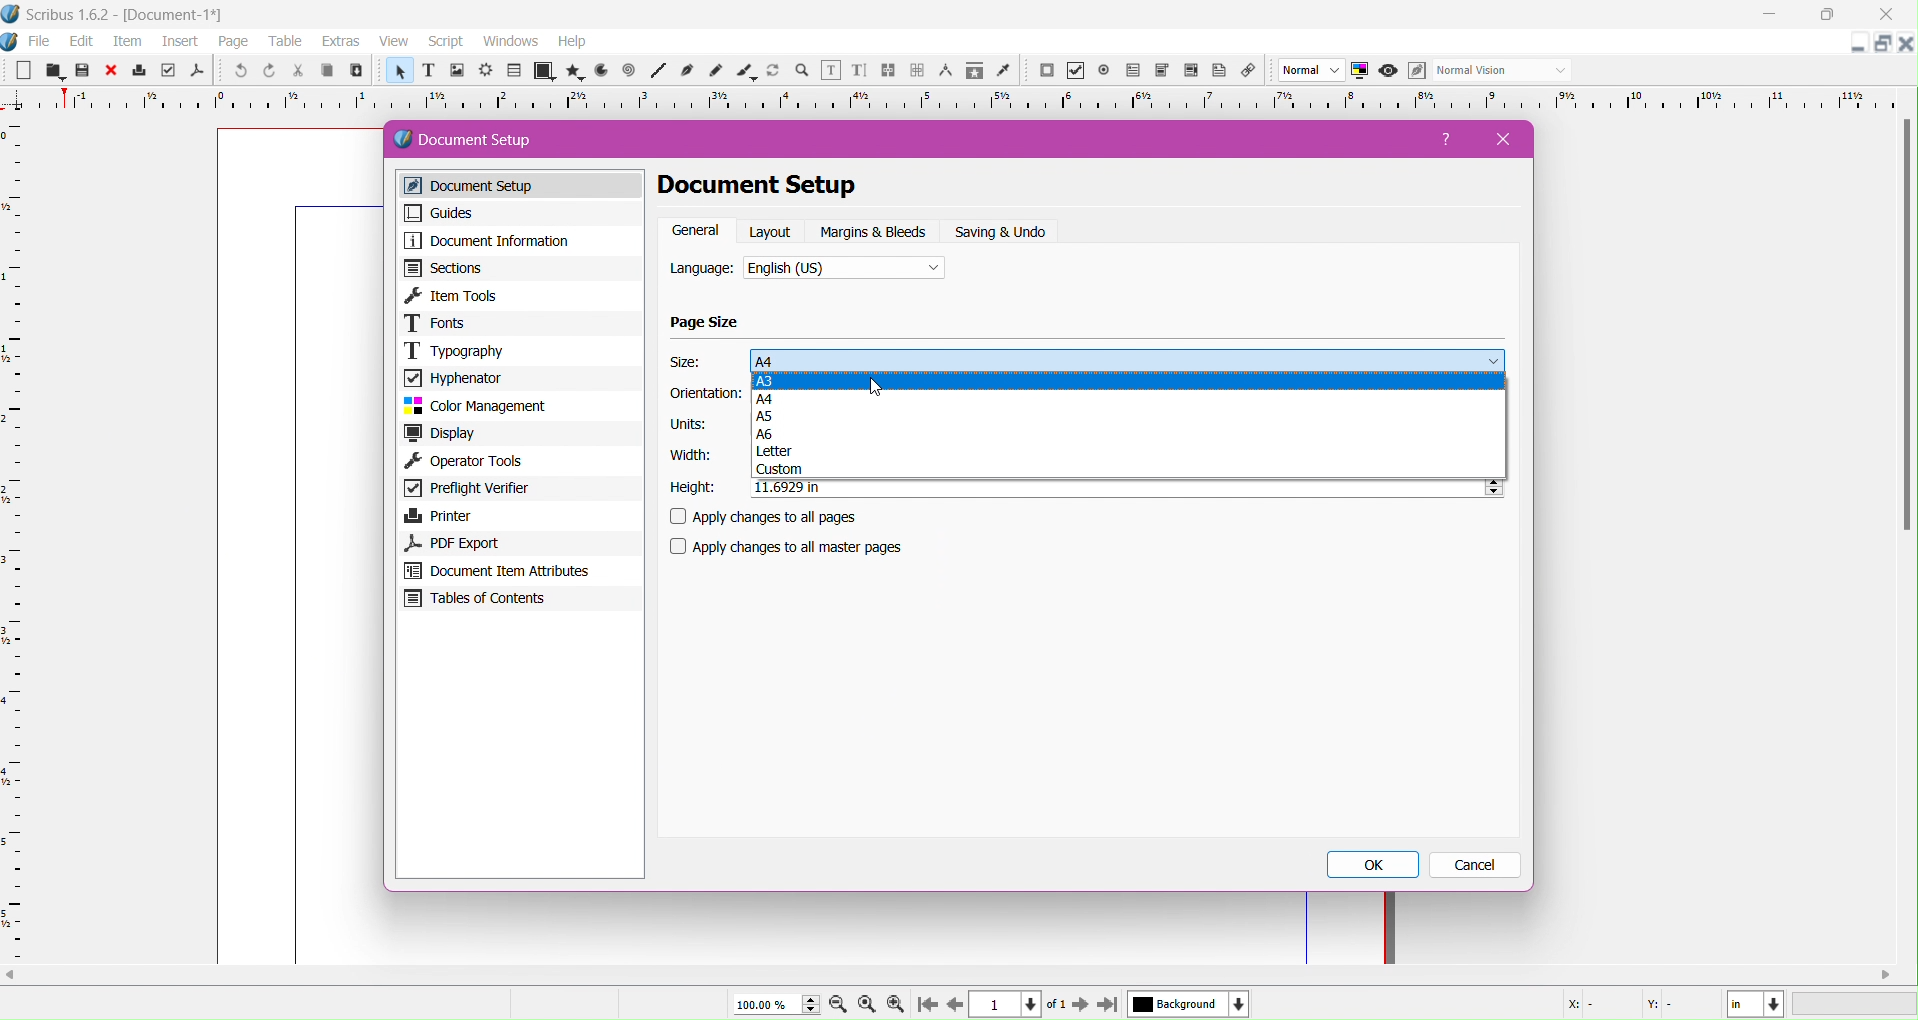 This screenshot has height=1020, width=1918. What do you see at coordinates (82, 42) in the screenshot?
I see `edit menu` at bounding box center [82, 42].